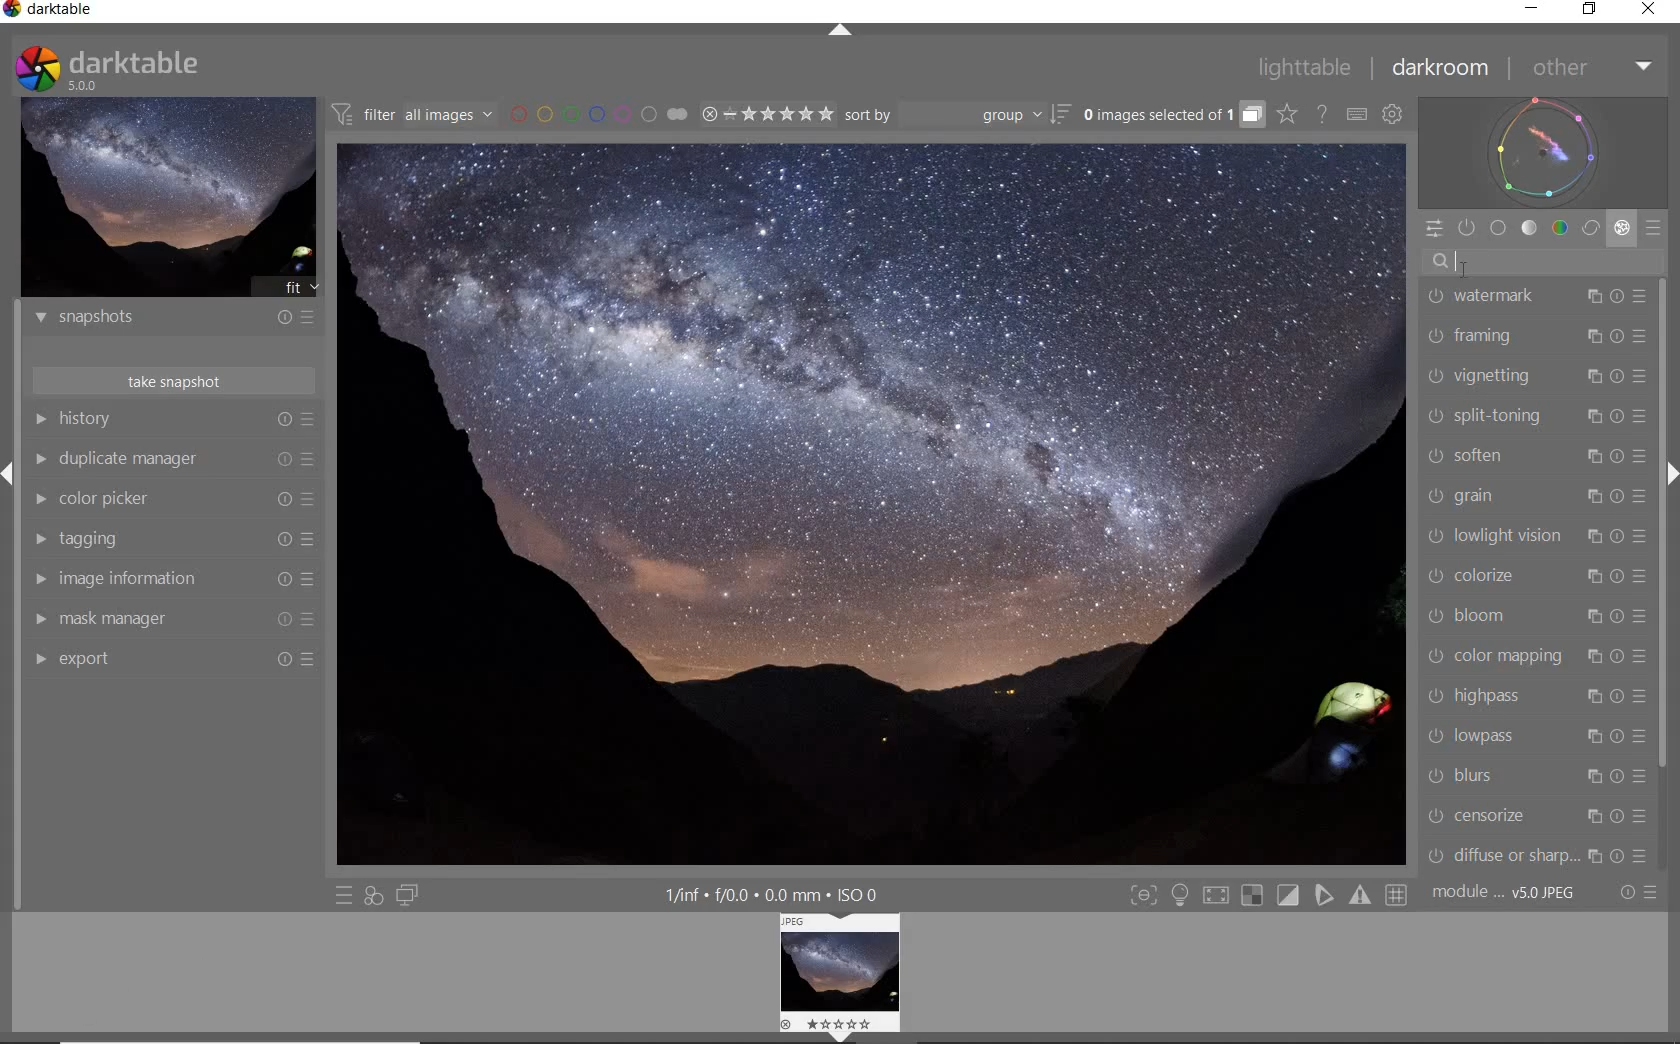 This screenshot has height=1044, width=1680. Describe the element at coordinates (1468, 458) in the screenshot. I see `SOFTEN` at that location.